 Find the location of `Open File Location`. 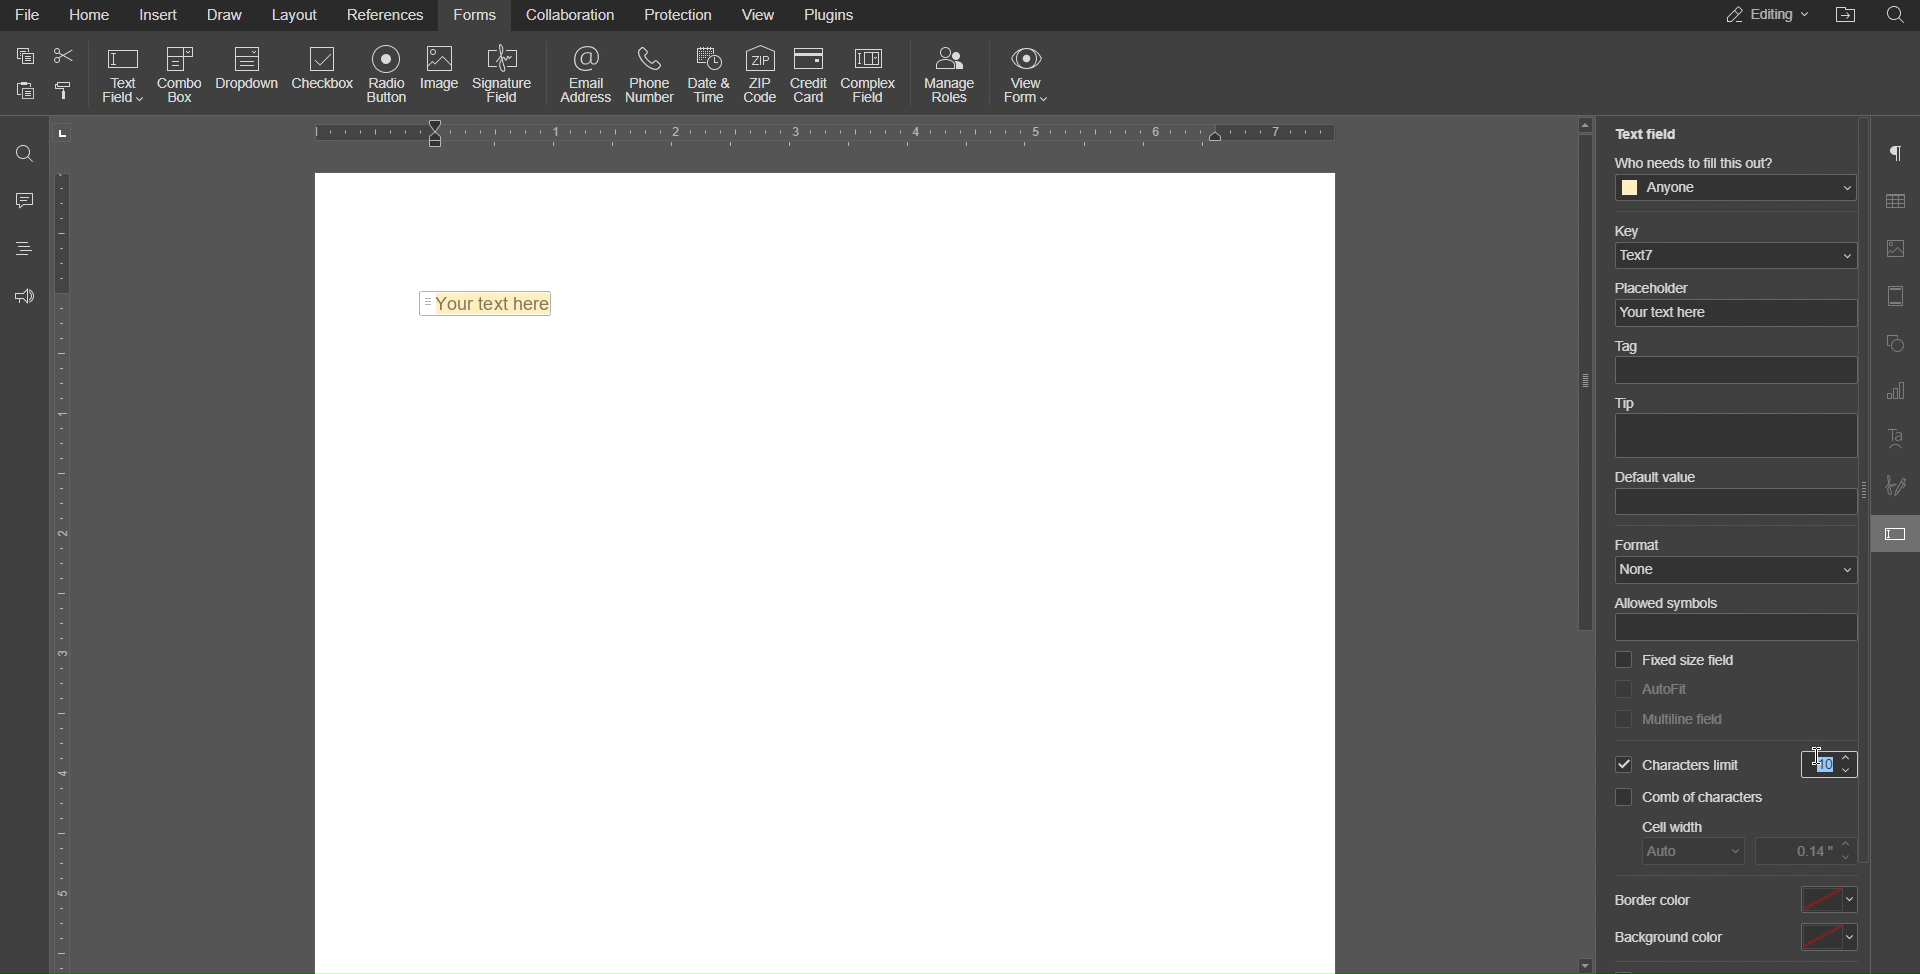

Open File Location is located at coordinates (1847, 16).